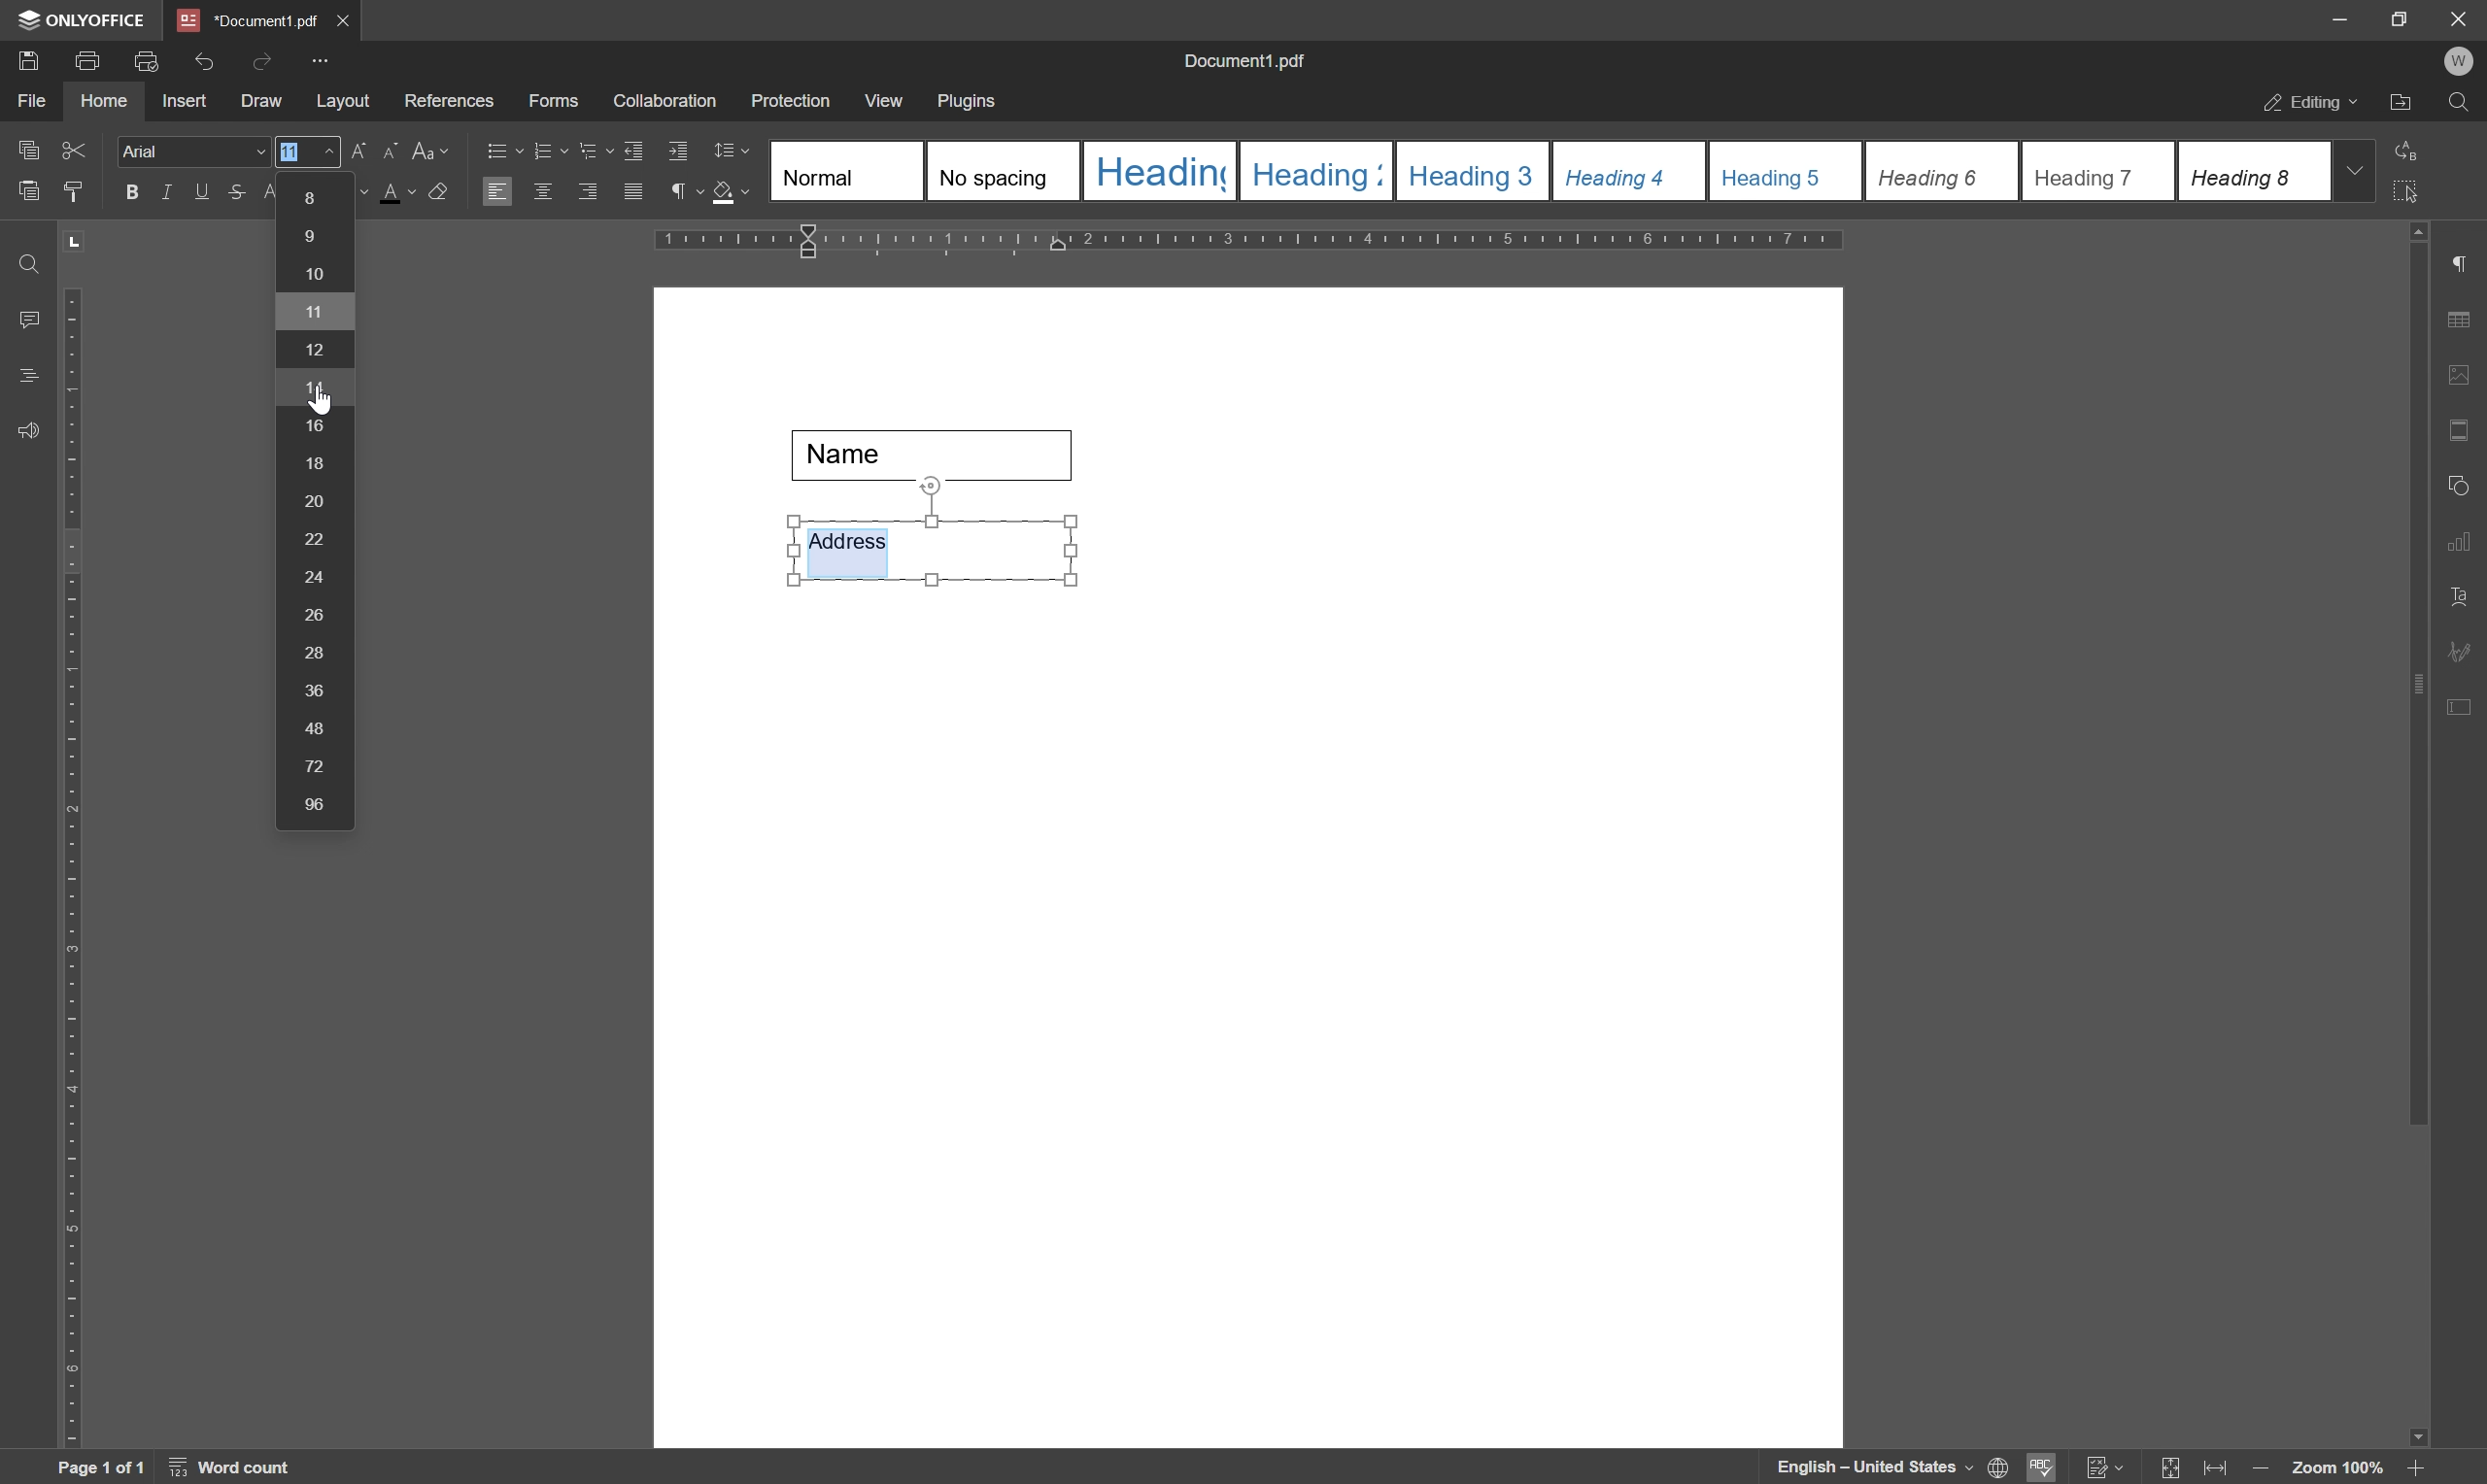  Describe the element at coordinates (2458, 17) in the screenshot. I see `close` at that location.